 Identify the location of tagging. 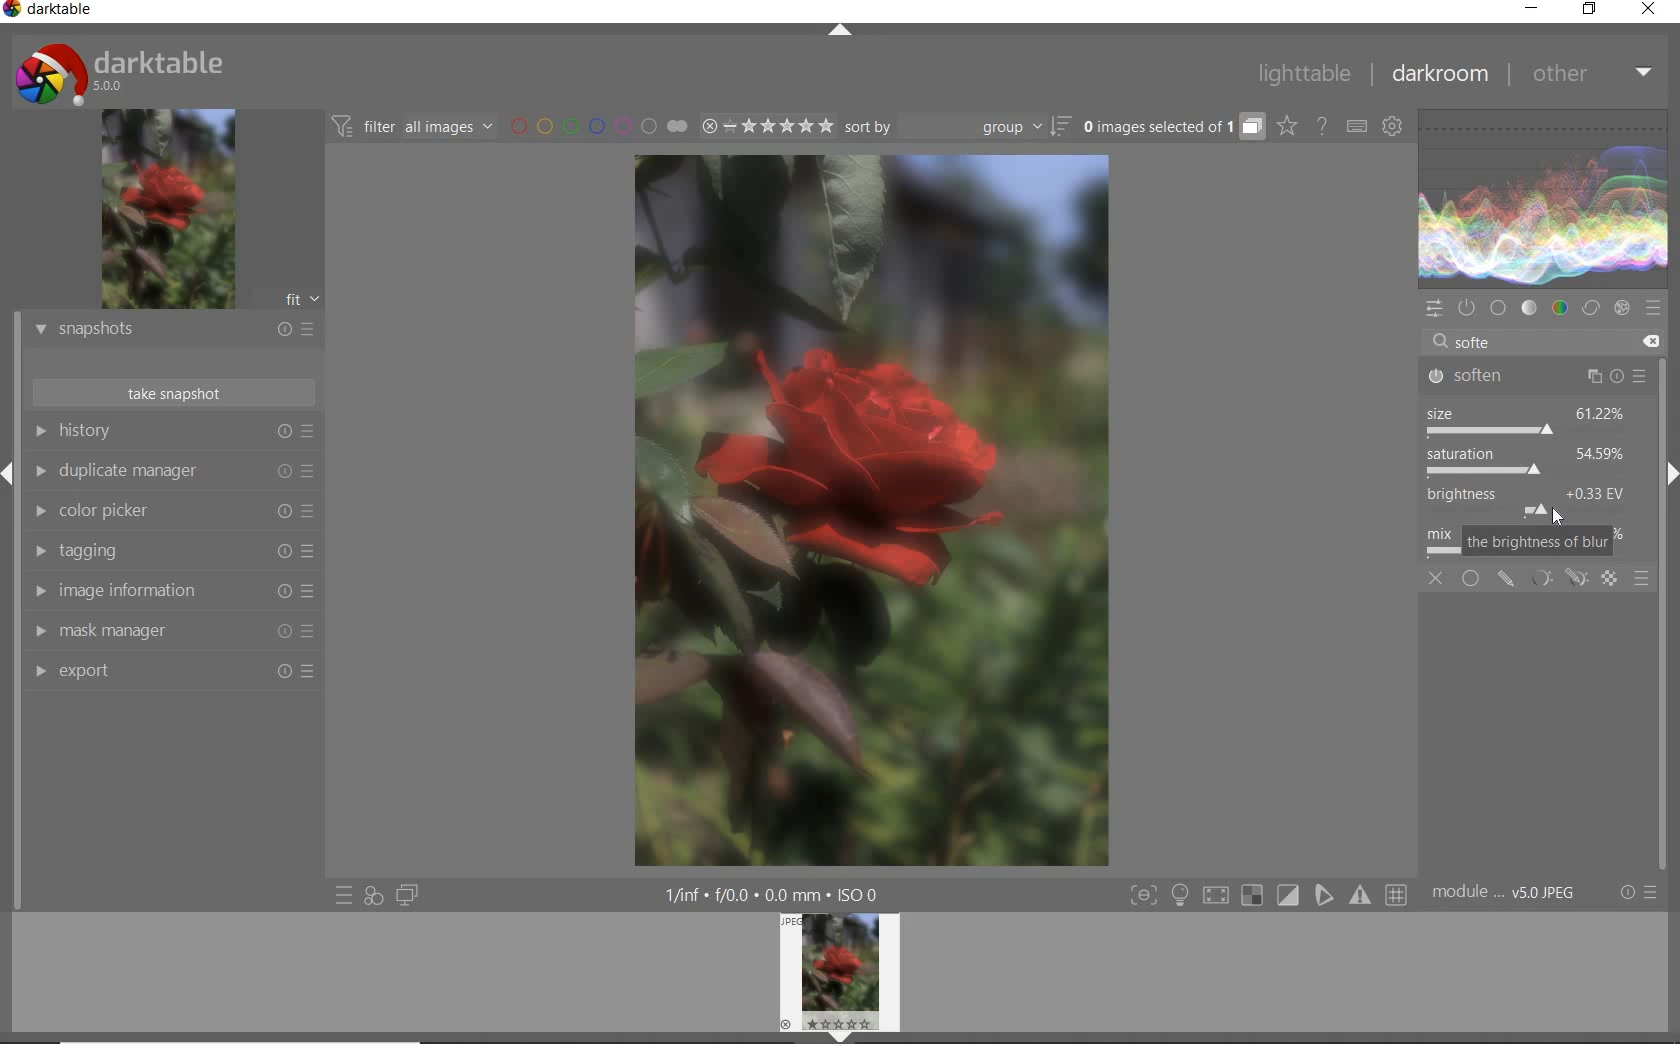
(172, 550).